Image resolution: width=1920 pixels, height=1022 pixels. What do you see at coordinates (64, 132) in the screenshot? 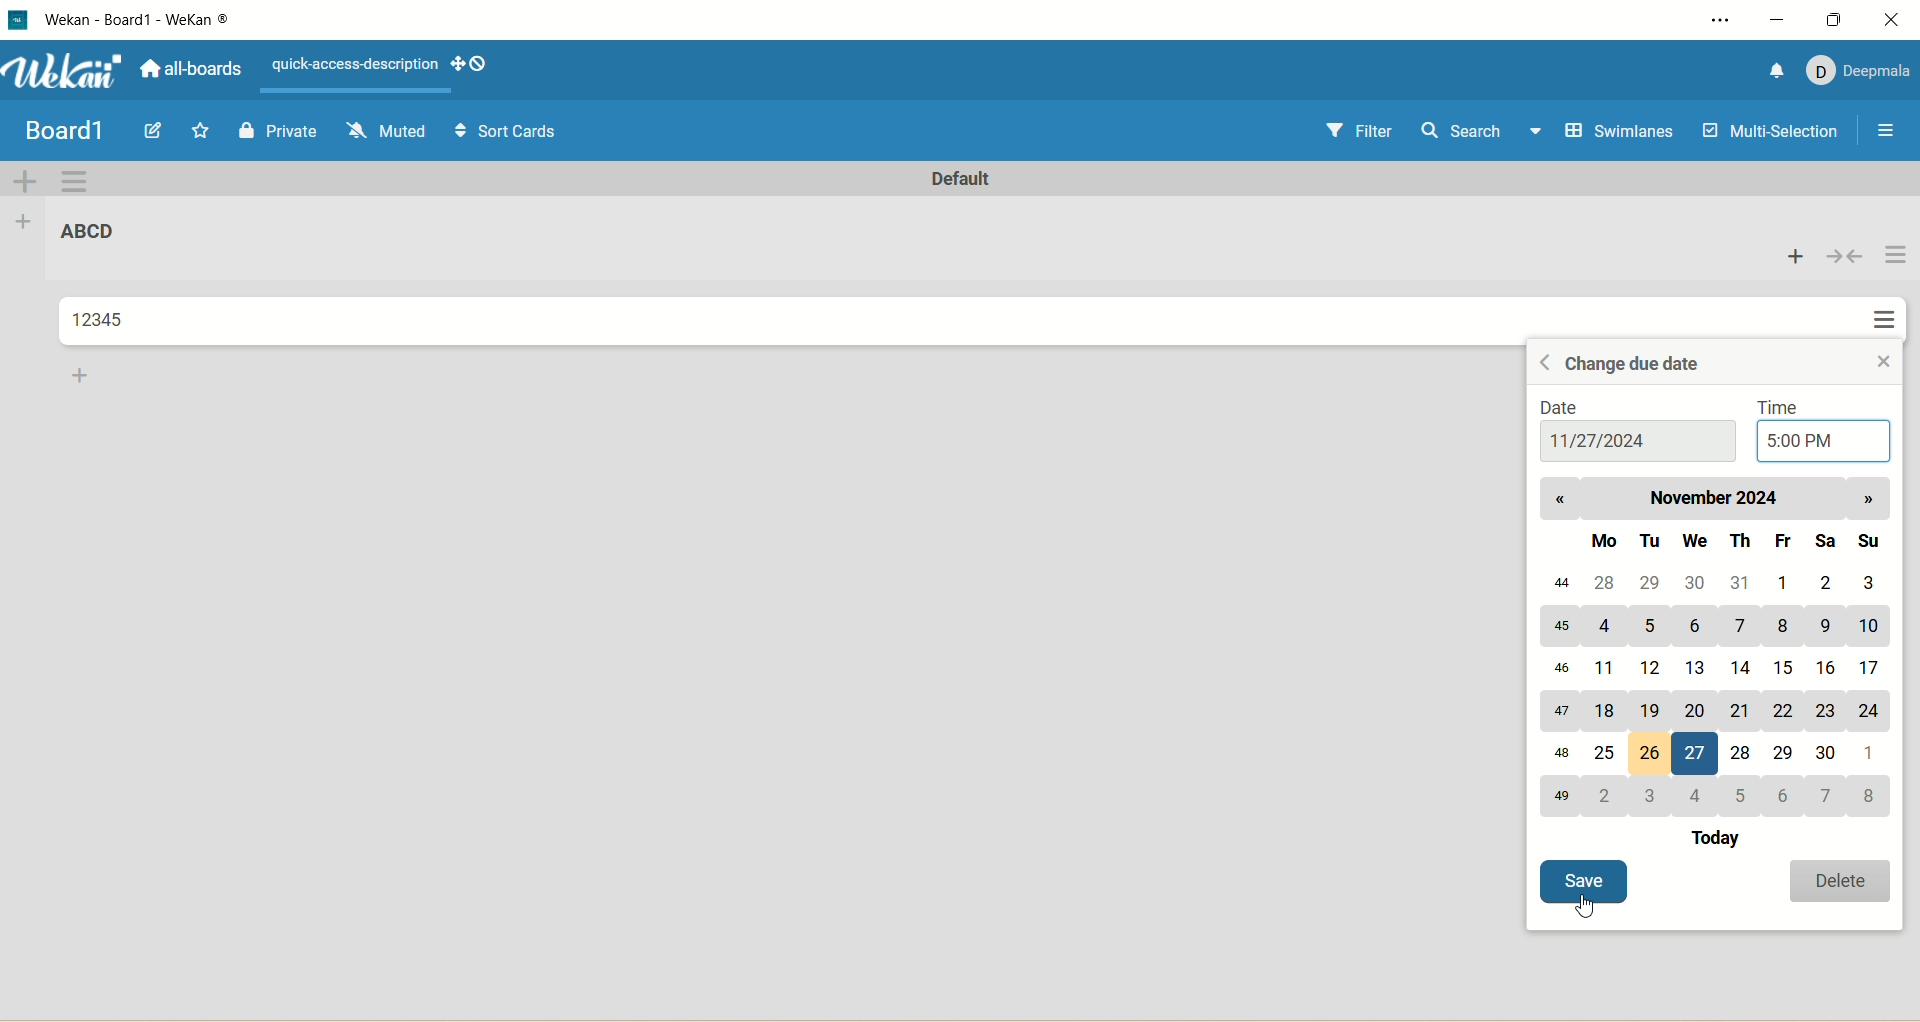
I see `board1` at bounding box center [64, 132].